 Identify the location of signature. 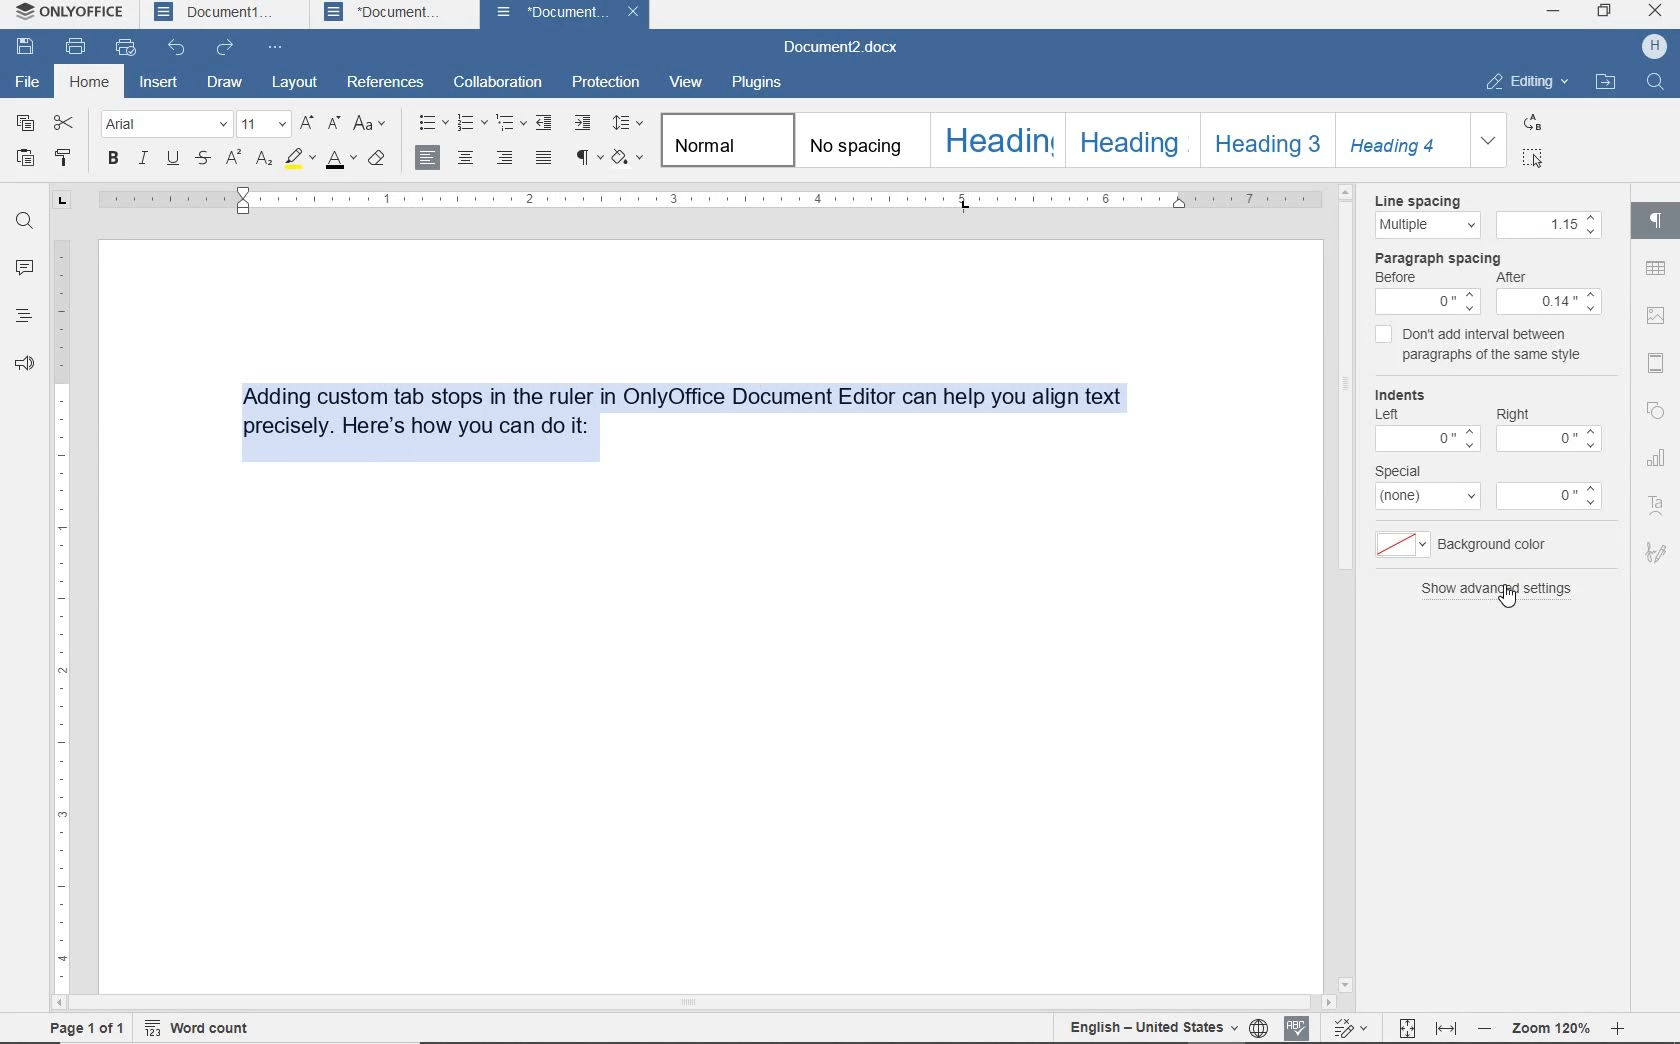
(1658, 549).